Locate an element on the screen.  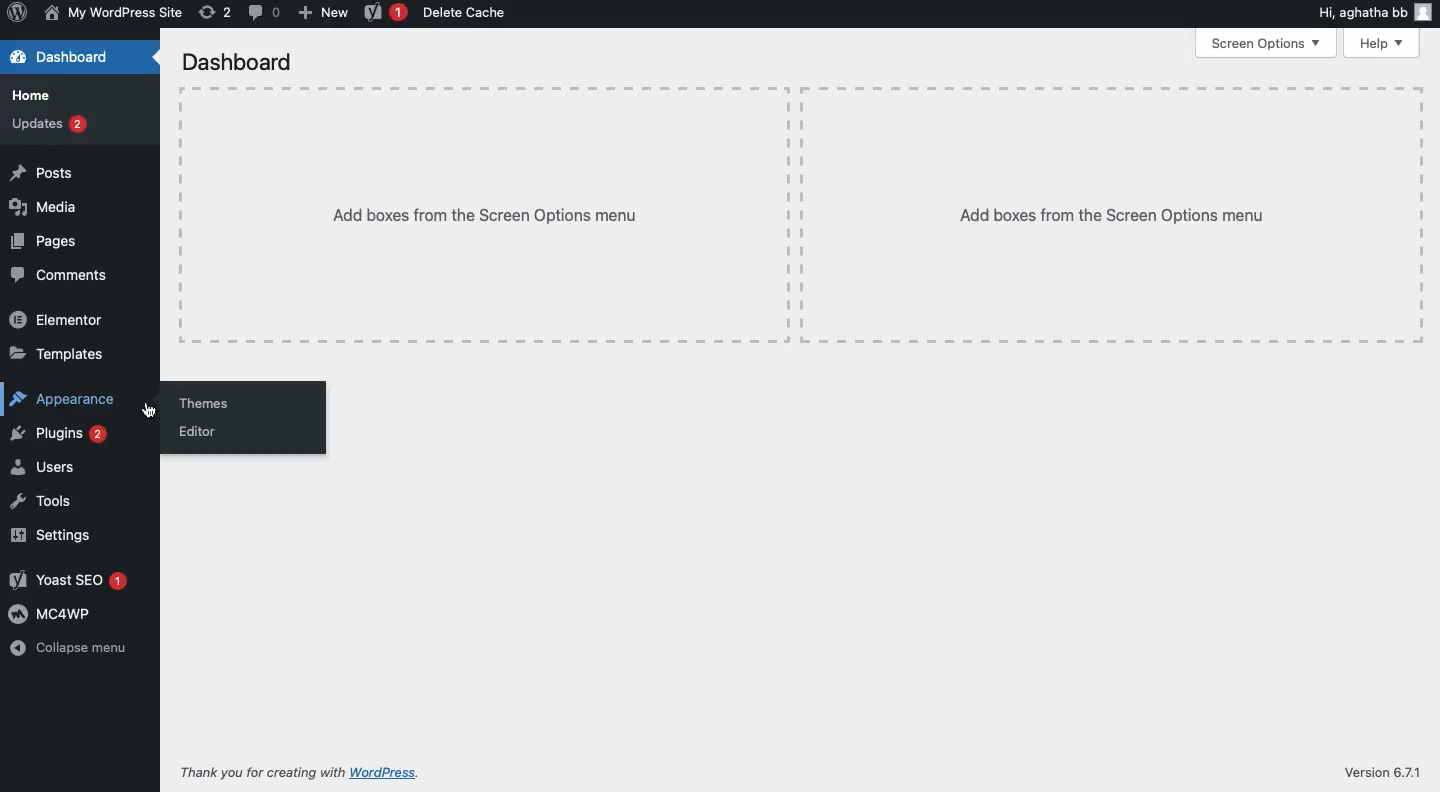
Templates is located at coordinates (57, 355).